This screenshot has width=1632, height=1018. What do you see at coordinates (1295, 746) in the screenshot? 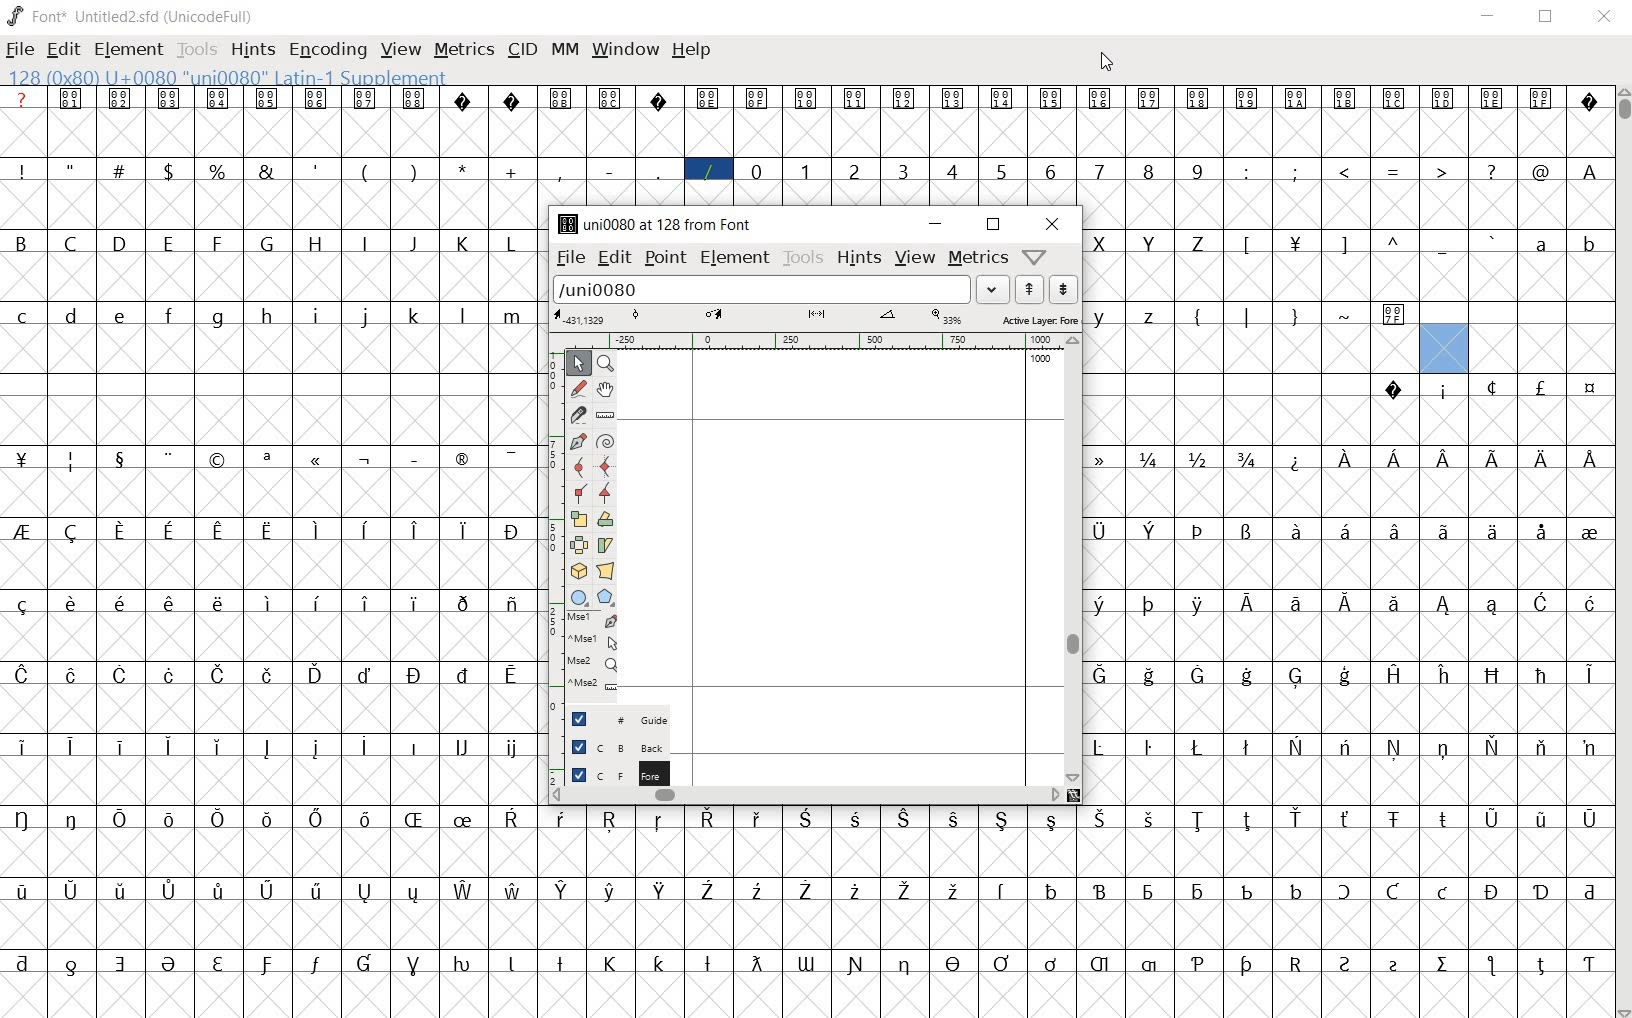
I see `glyph` at bounding box center [1295, 746].